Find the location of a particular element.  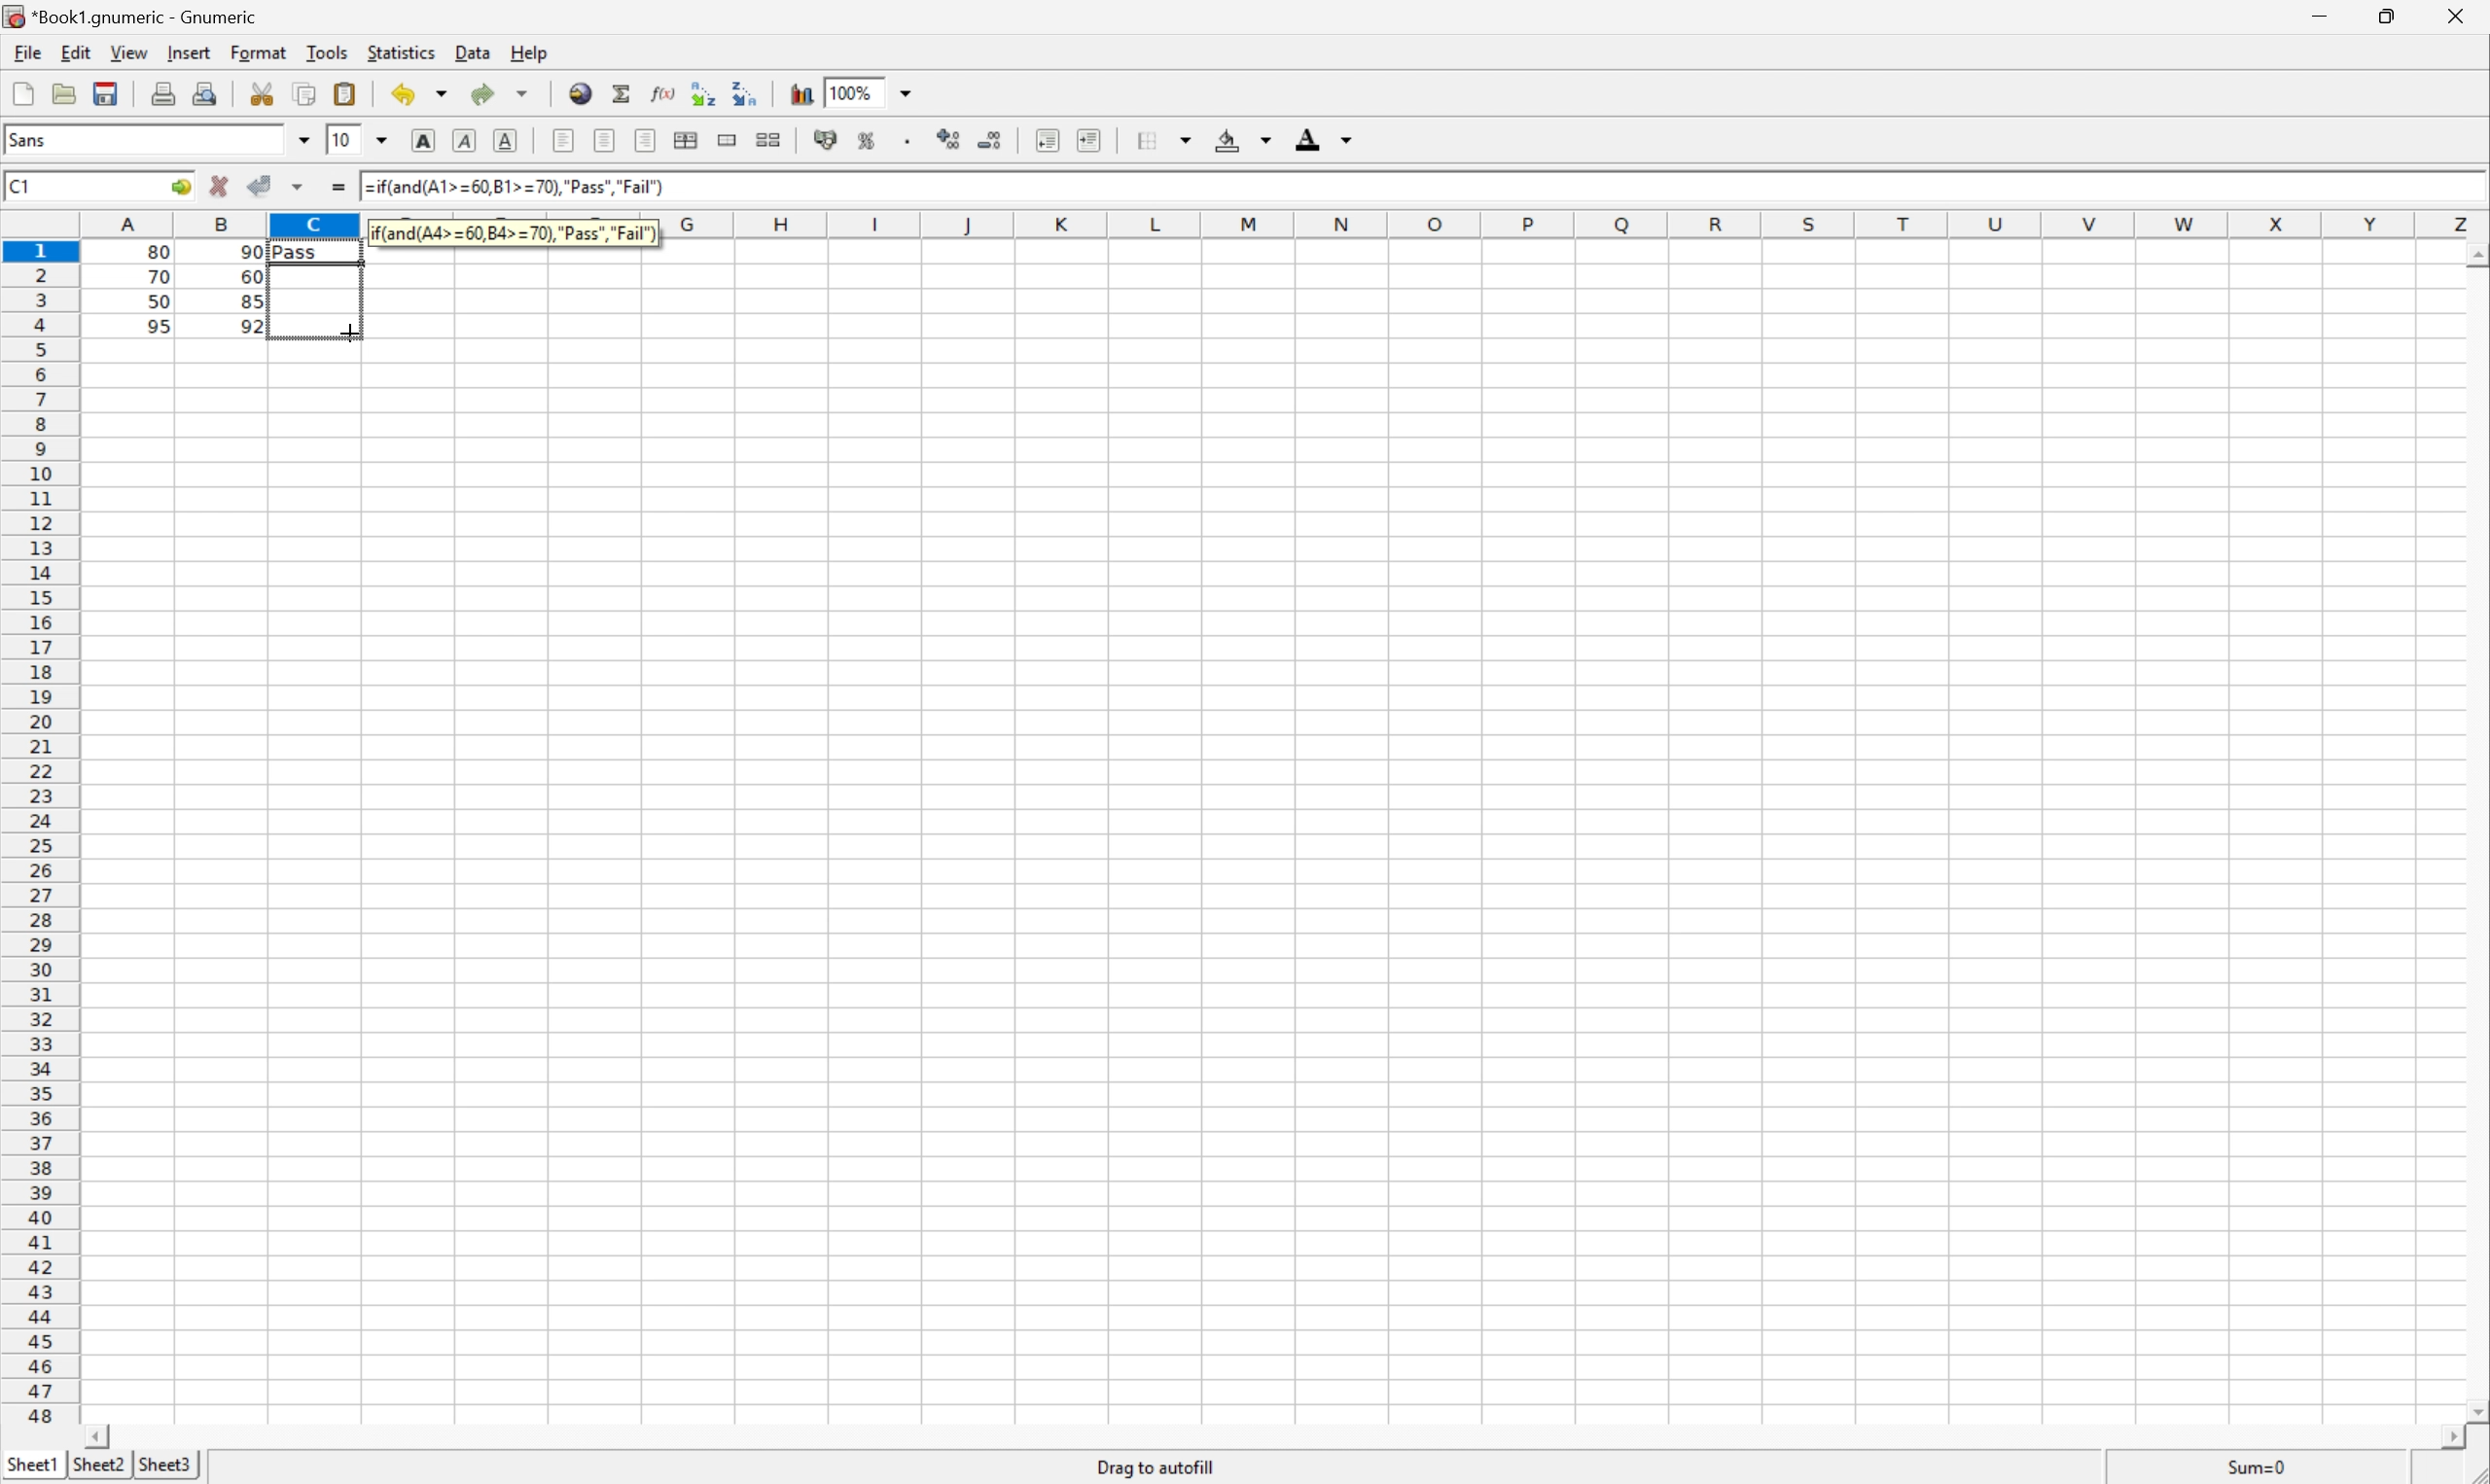

Insert is located at coordinates (191, 55).